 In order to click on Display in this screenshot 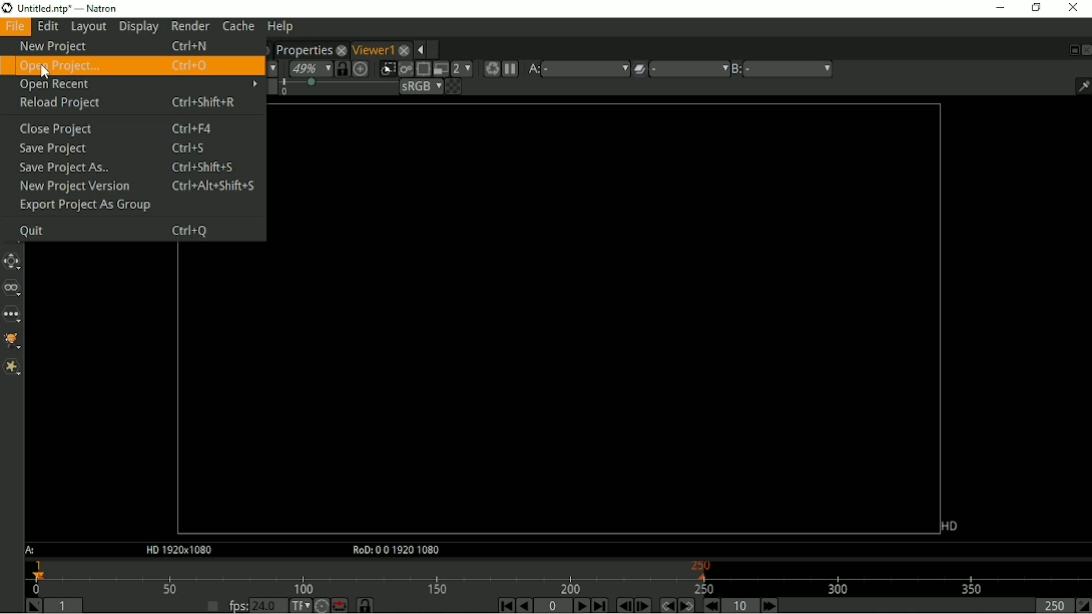, I will do `click(139, 27)`.